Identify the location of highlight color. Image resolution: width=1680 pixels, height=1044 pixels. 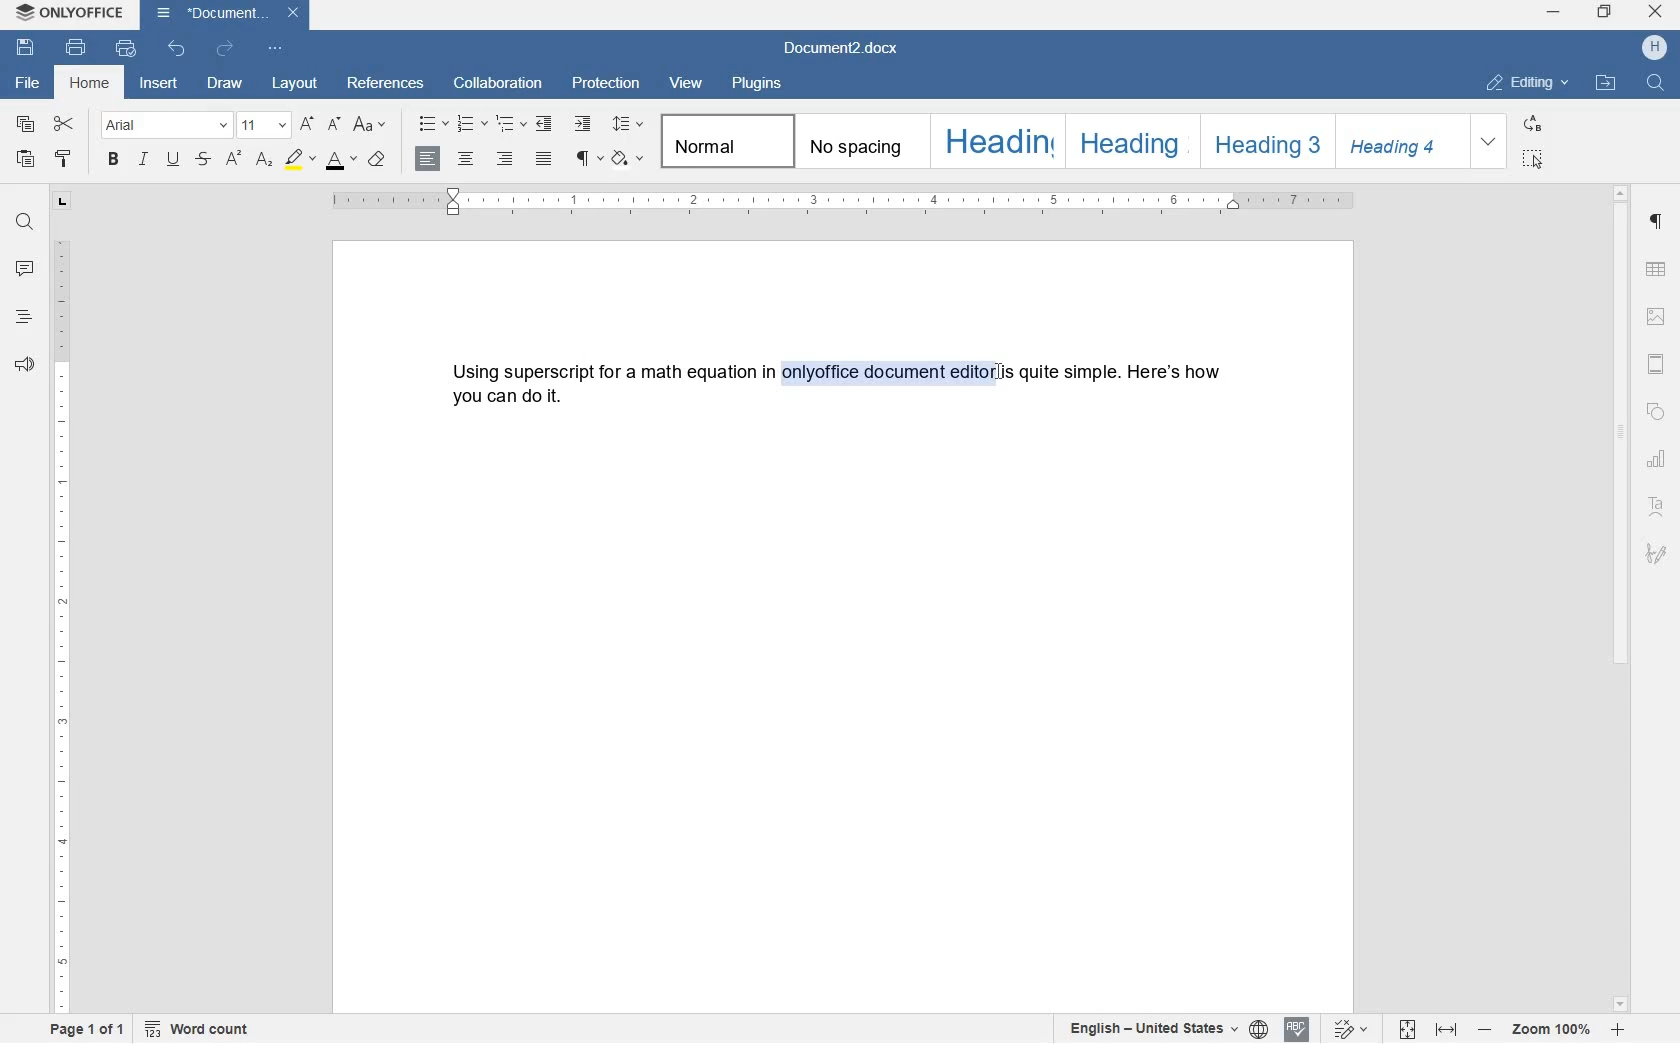
(298, 158).